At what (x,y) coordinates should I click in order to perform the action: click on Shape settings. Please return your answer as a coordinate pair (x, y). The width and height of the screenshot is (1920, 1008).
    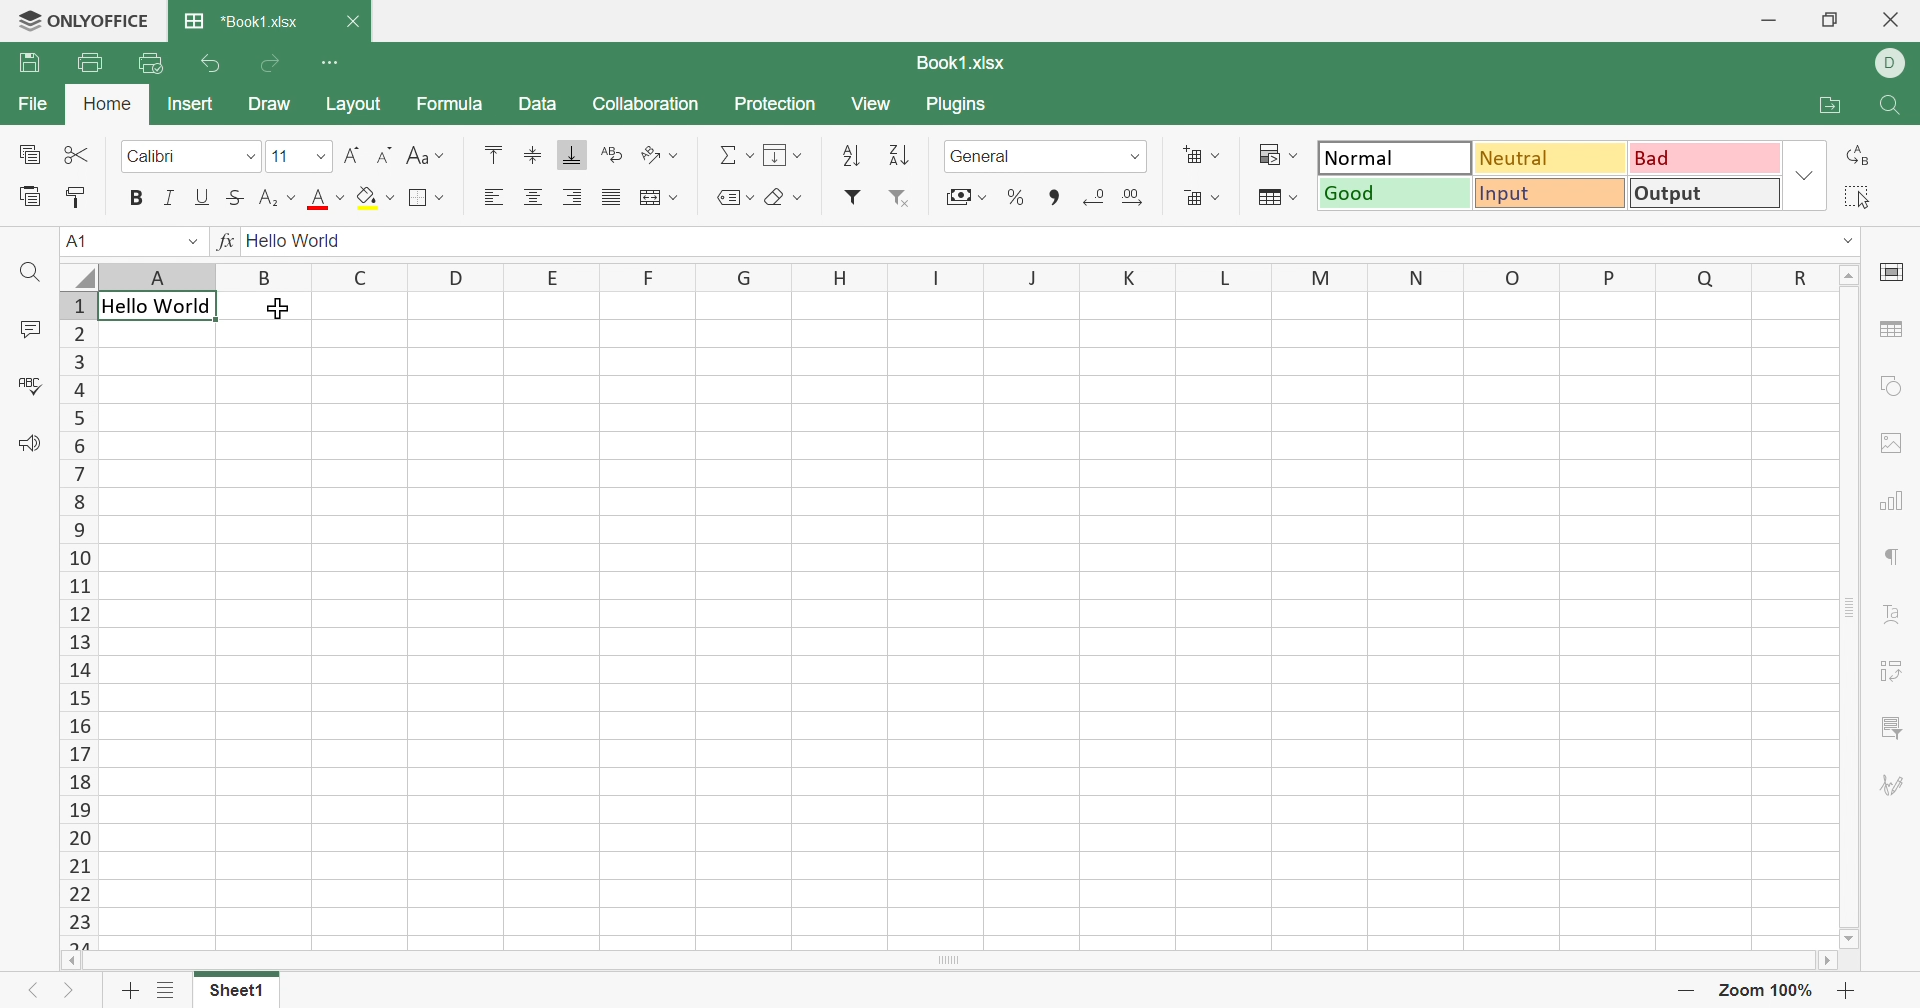
    Looking at the image, I should click on (1887, 390).